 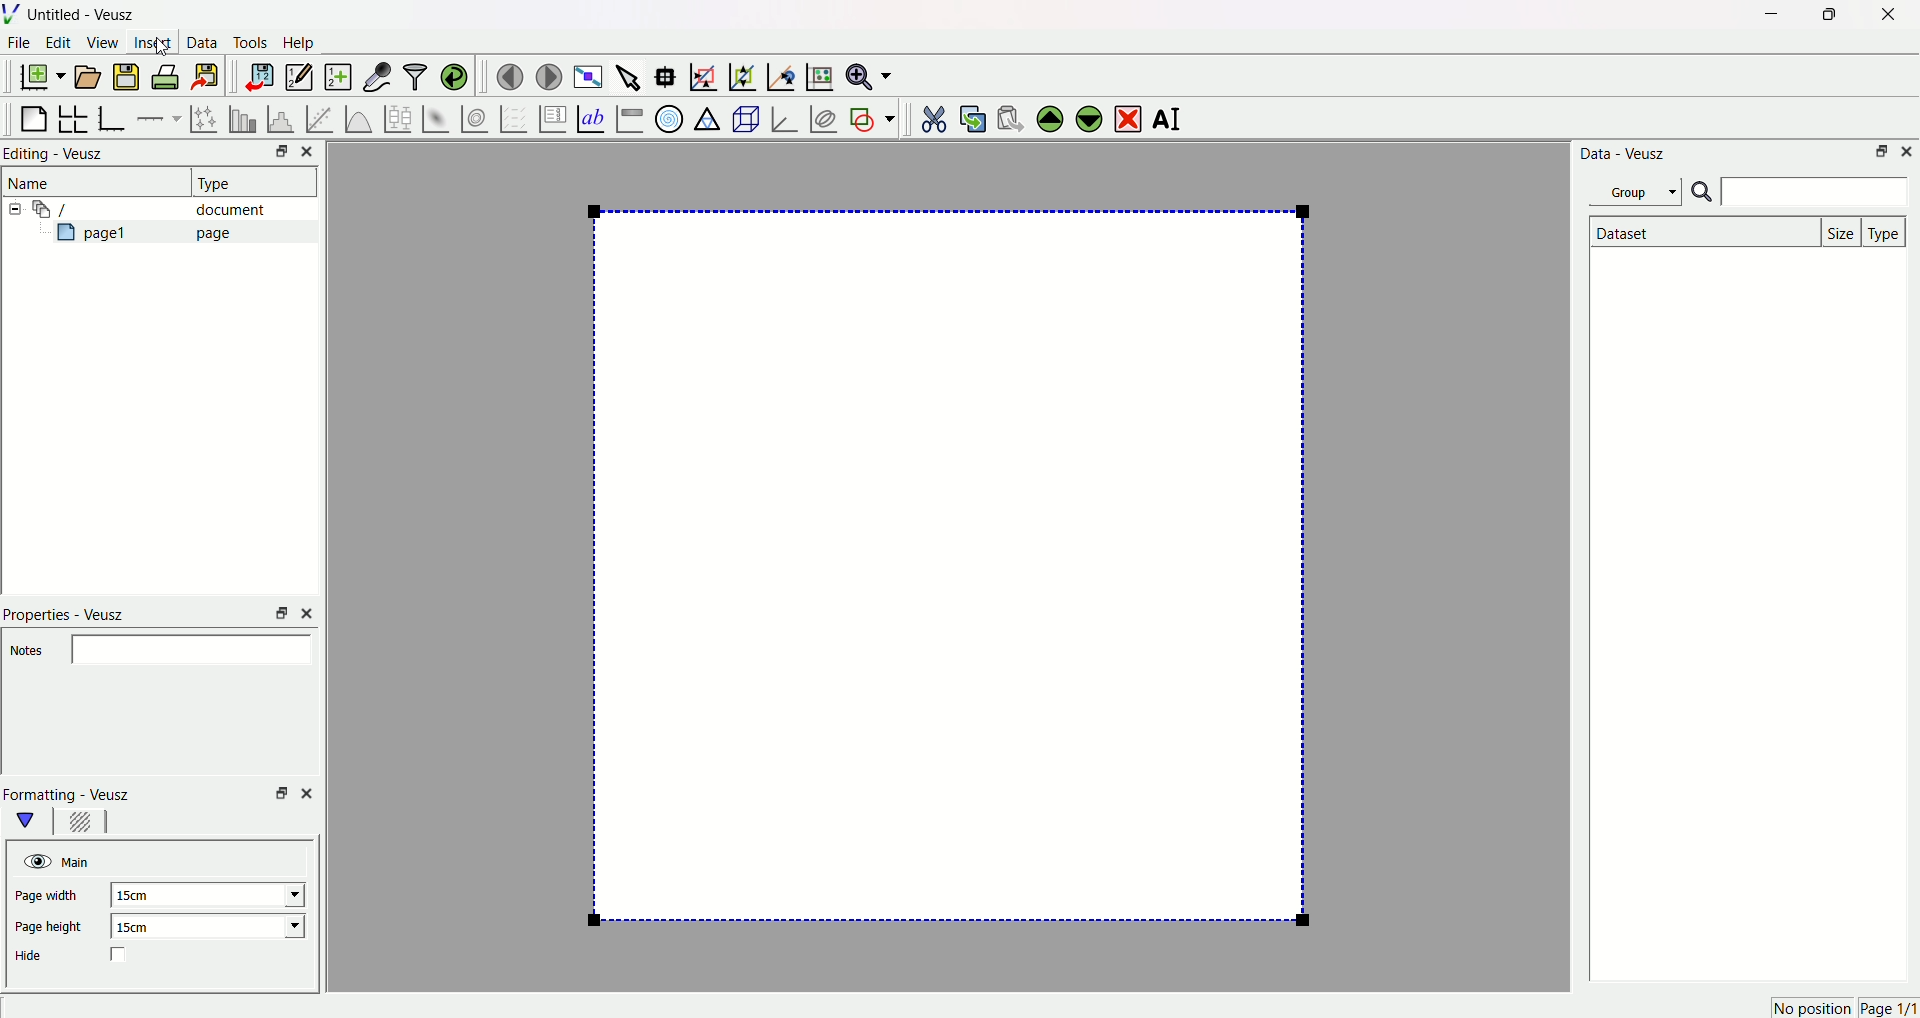 What do you see at coordinates (777, 72) in the screenshot?
I see `recenter the graph axes` at bounding box center [777, 72].